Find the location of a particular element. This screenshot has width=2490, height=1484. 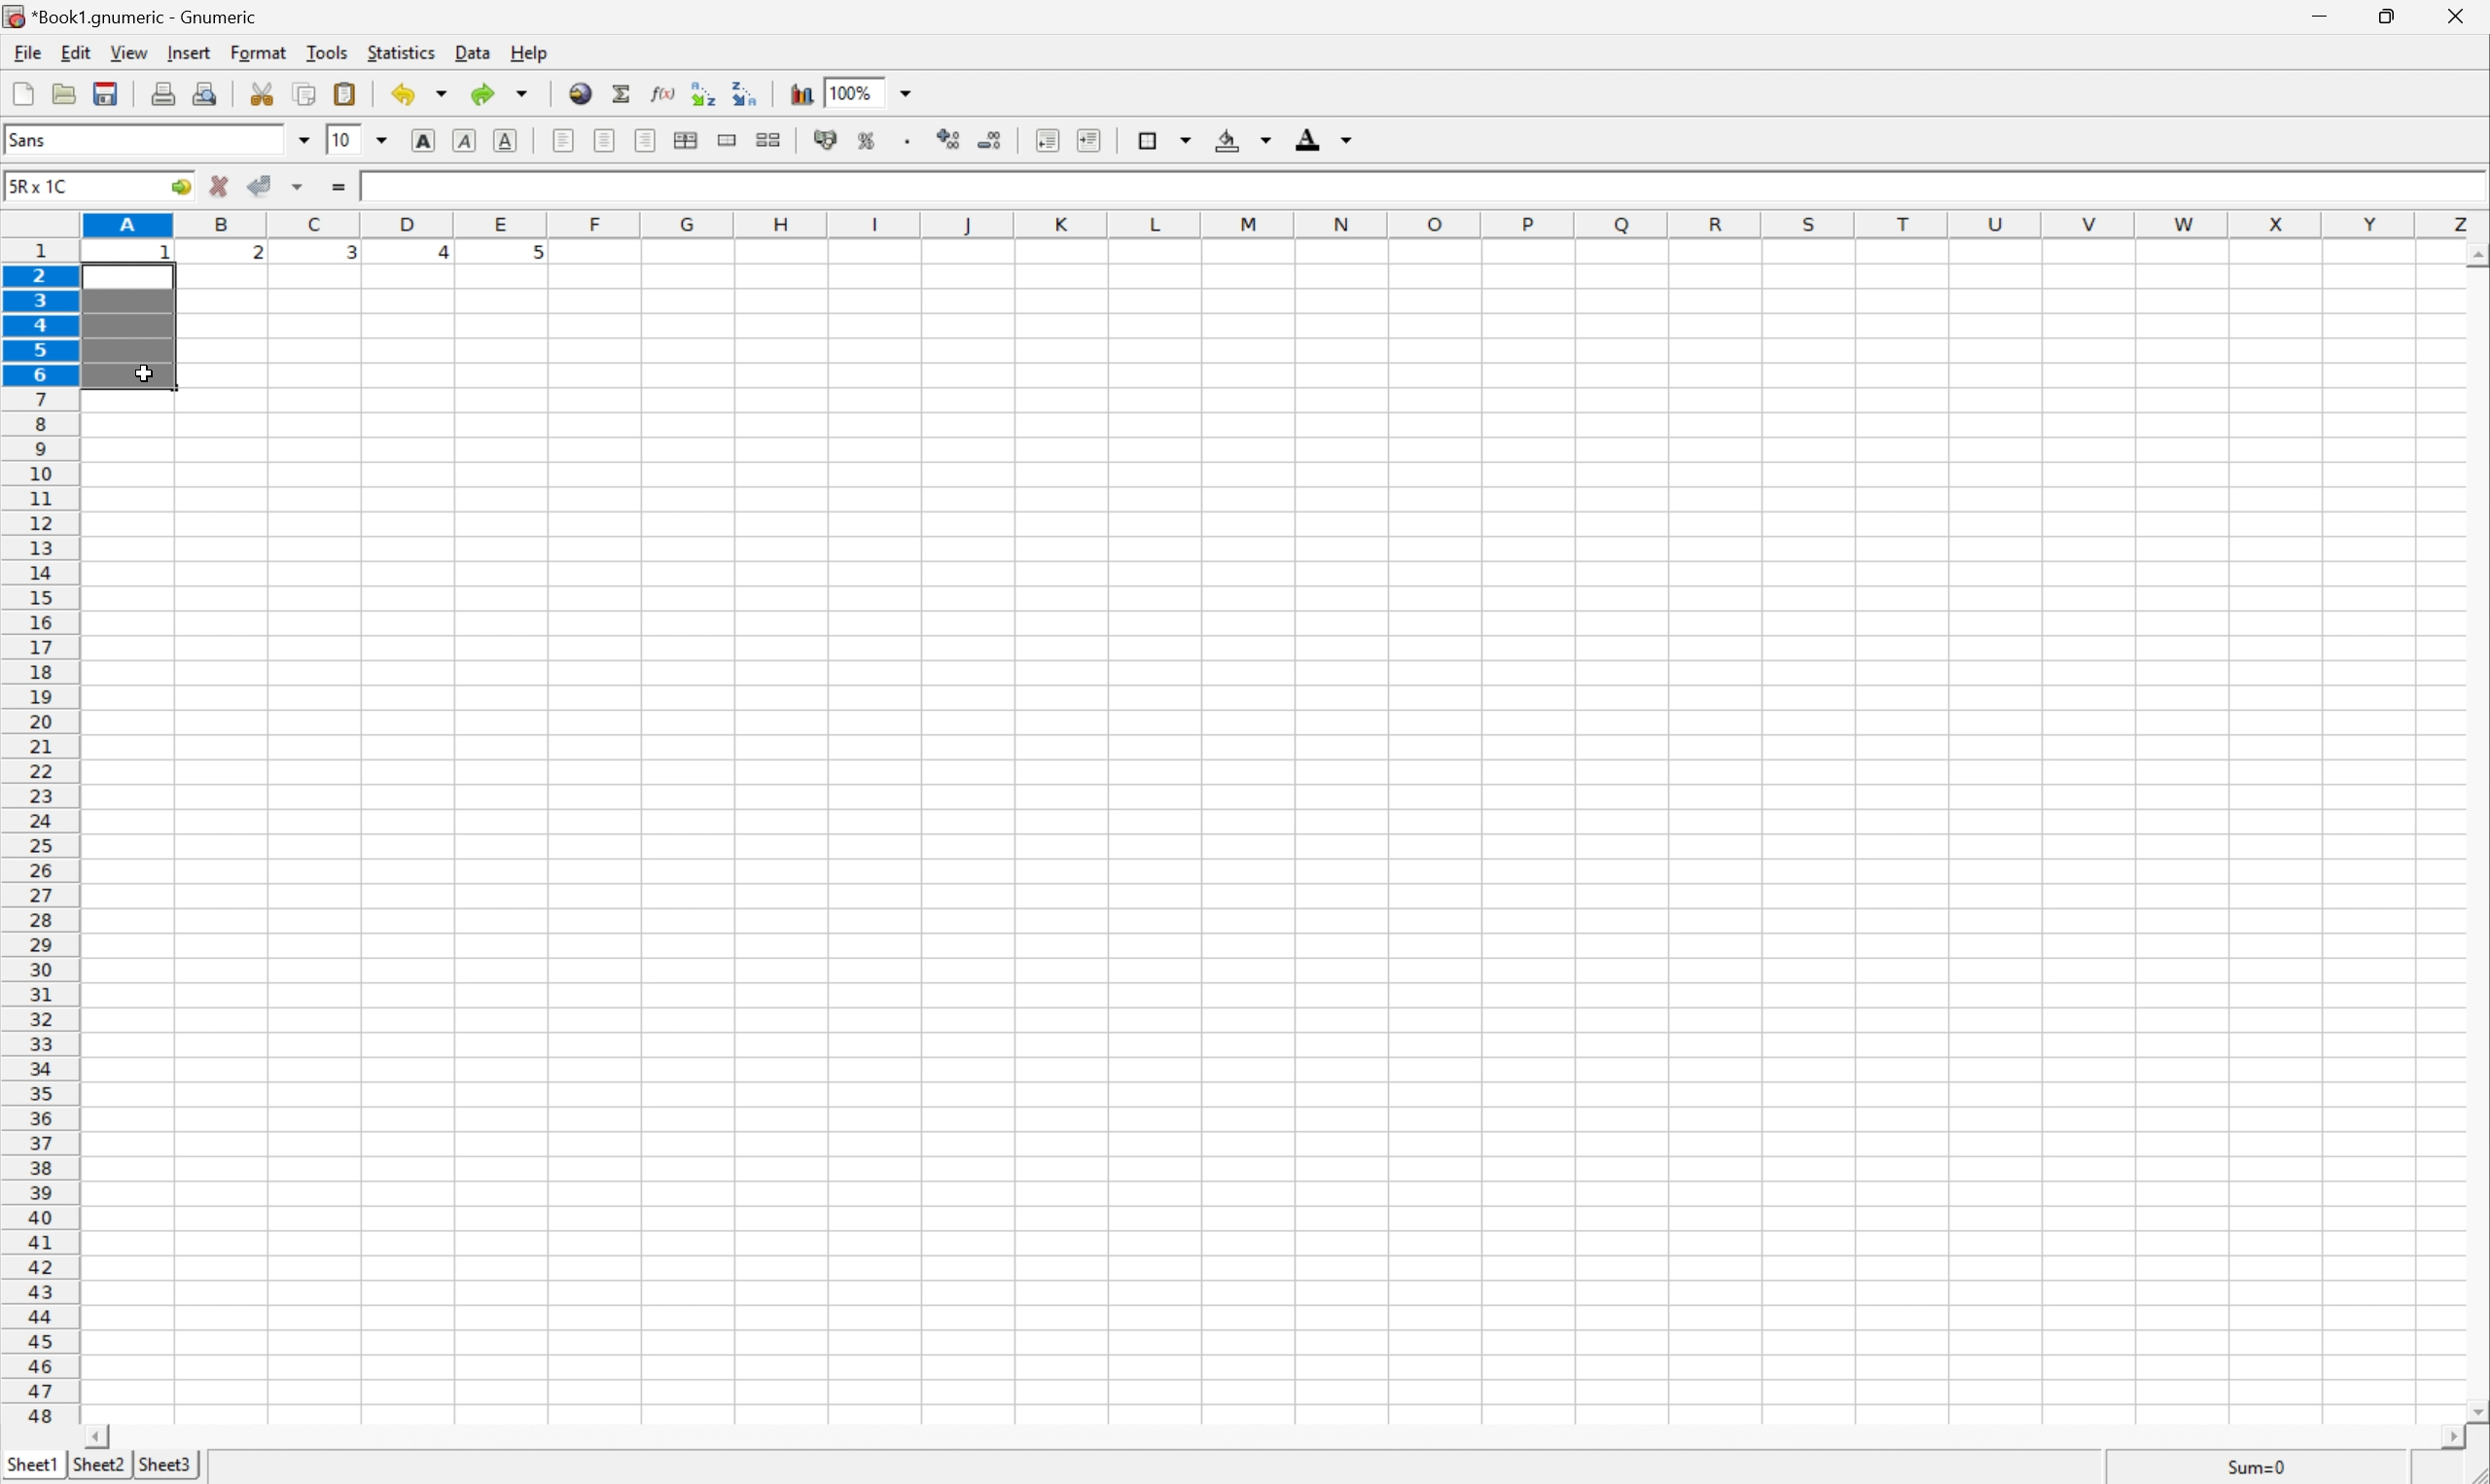

100% is located at coordinates (855, 91).